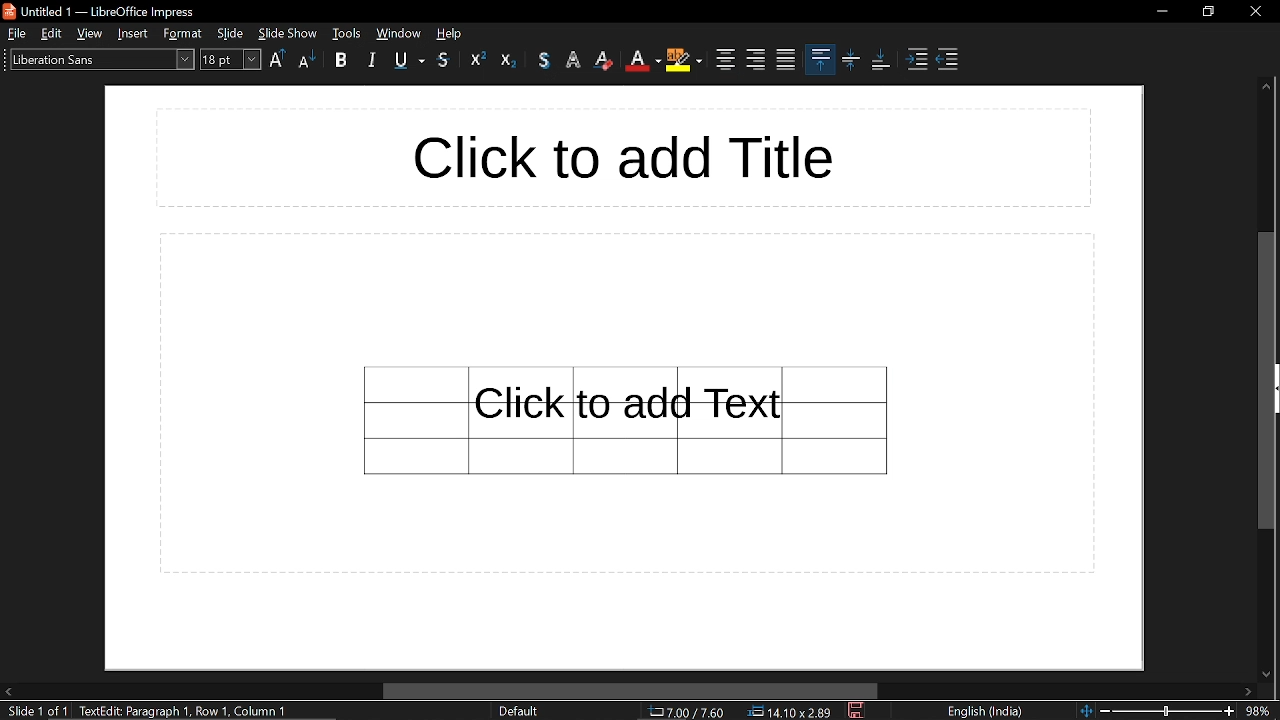 The height and width of the screenshot is (720, 1280). I want to click on subscript, so click(509, 59).